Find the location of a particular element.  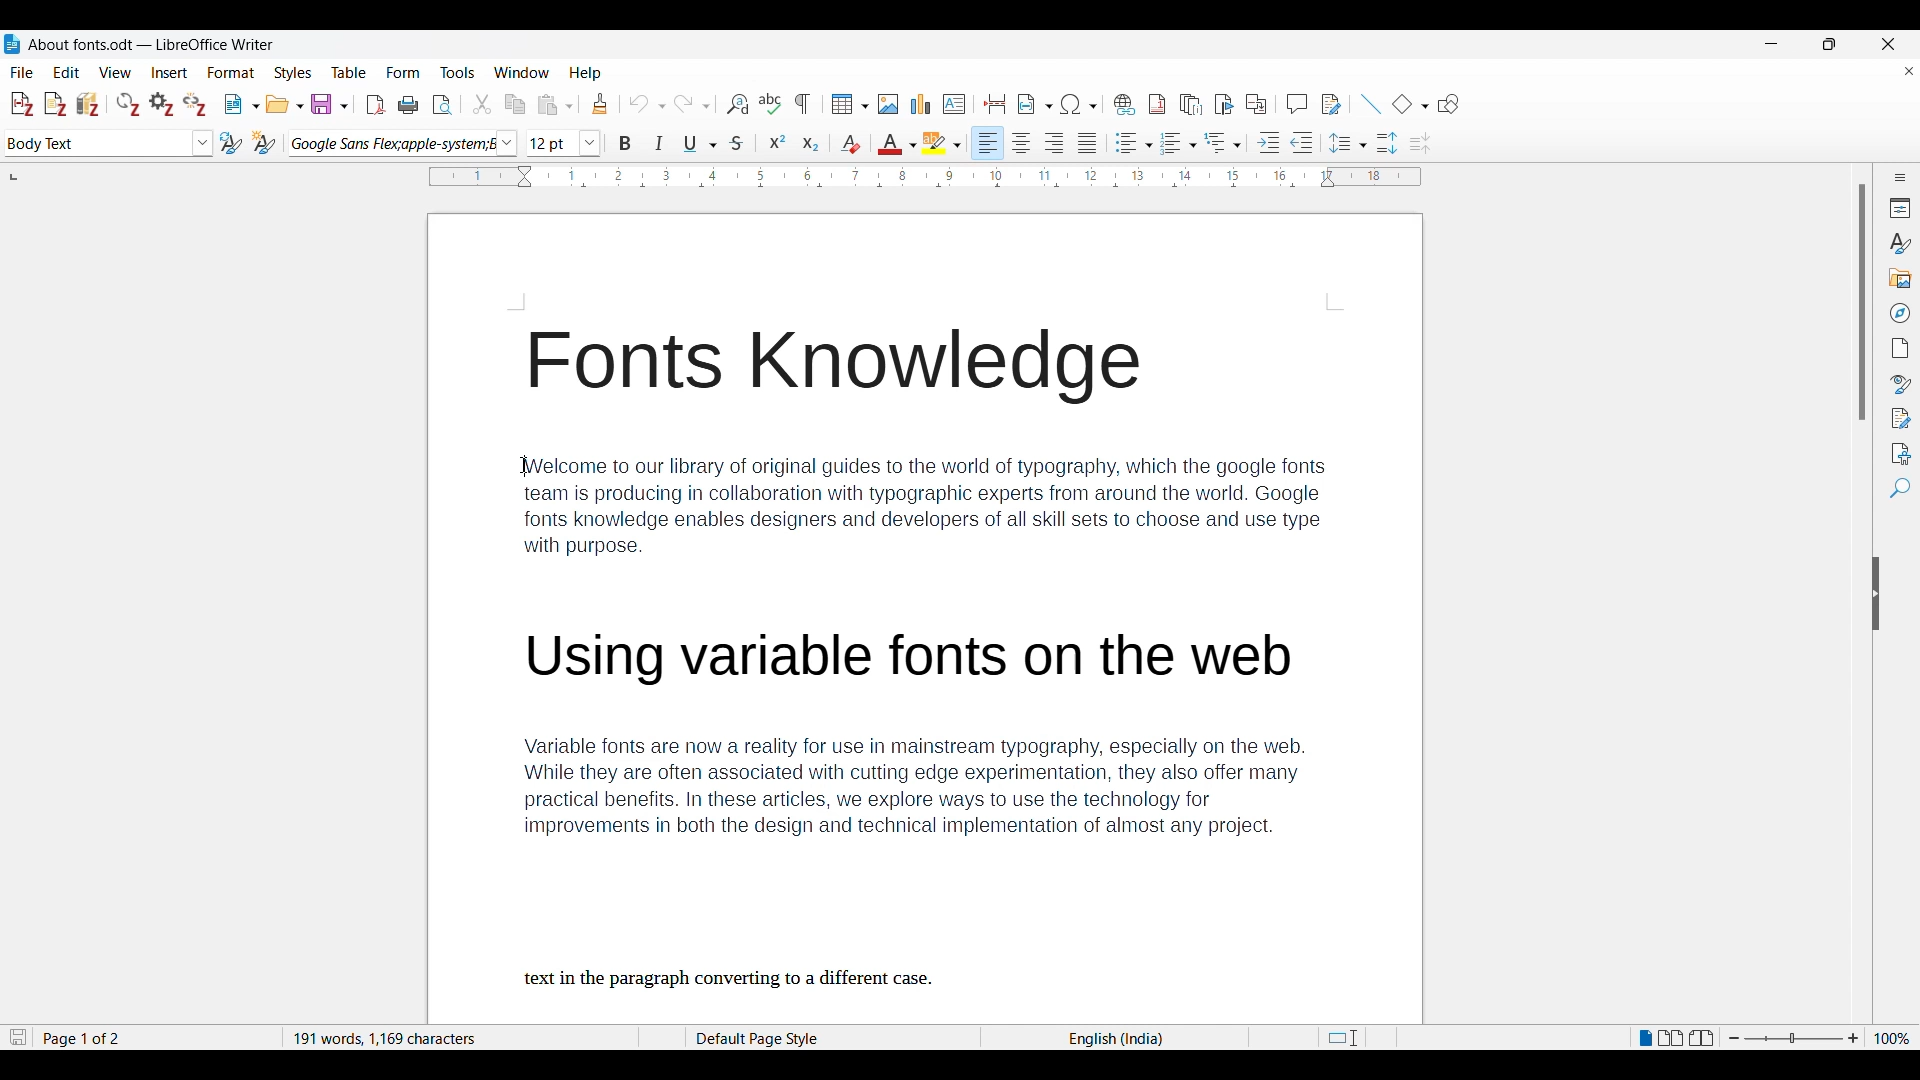

Vertical slide bar is located at coordinates (1863, 302).